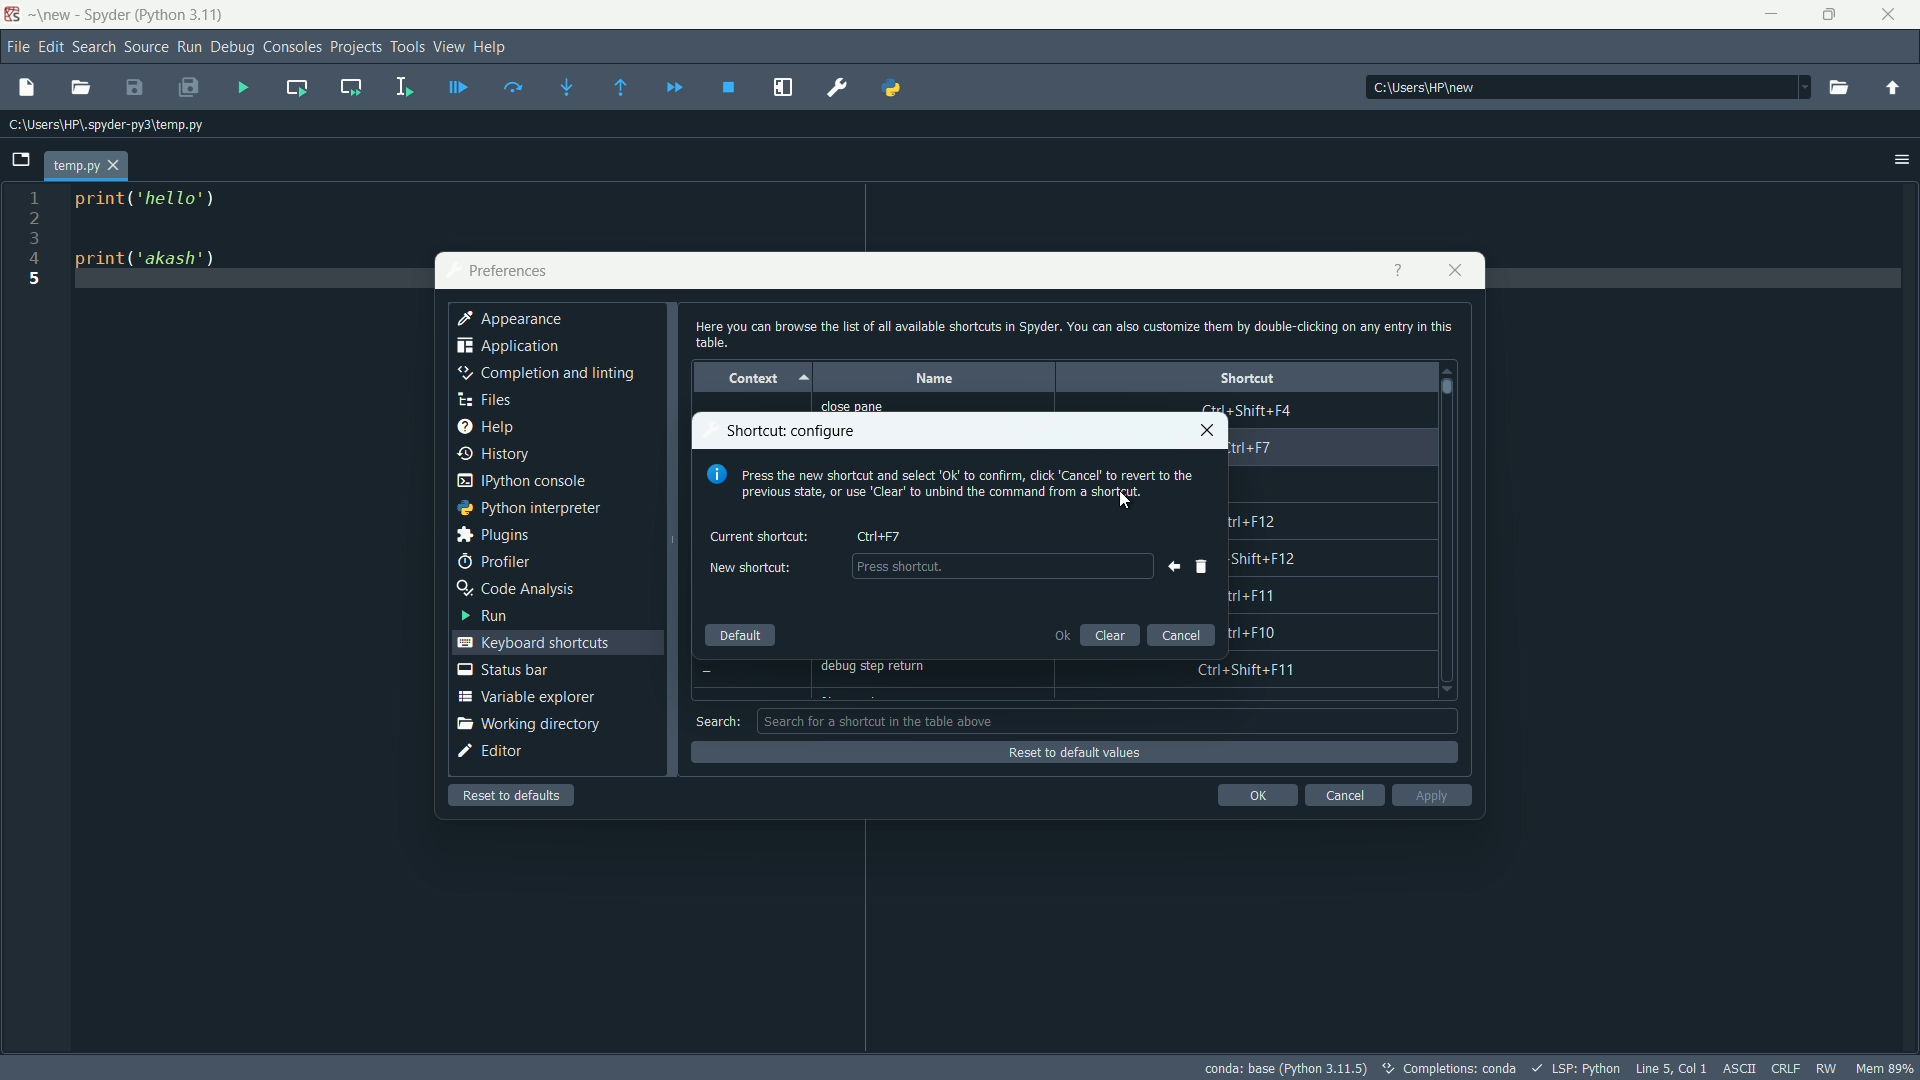  Describe the element at coordinates (189, 47) in the screenshot. I see `run menu` at that location.